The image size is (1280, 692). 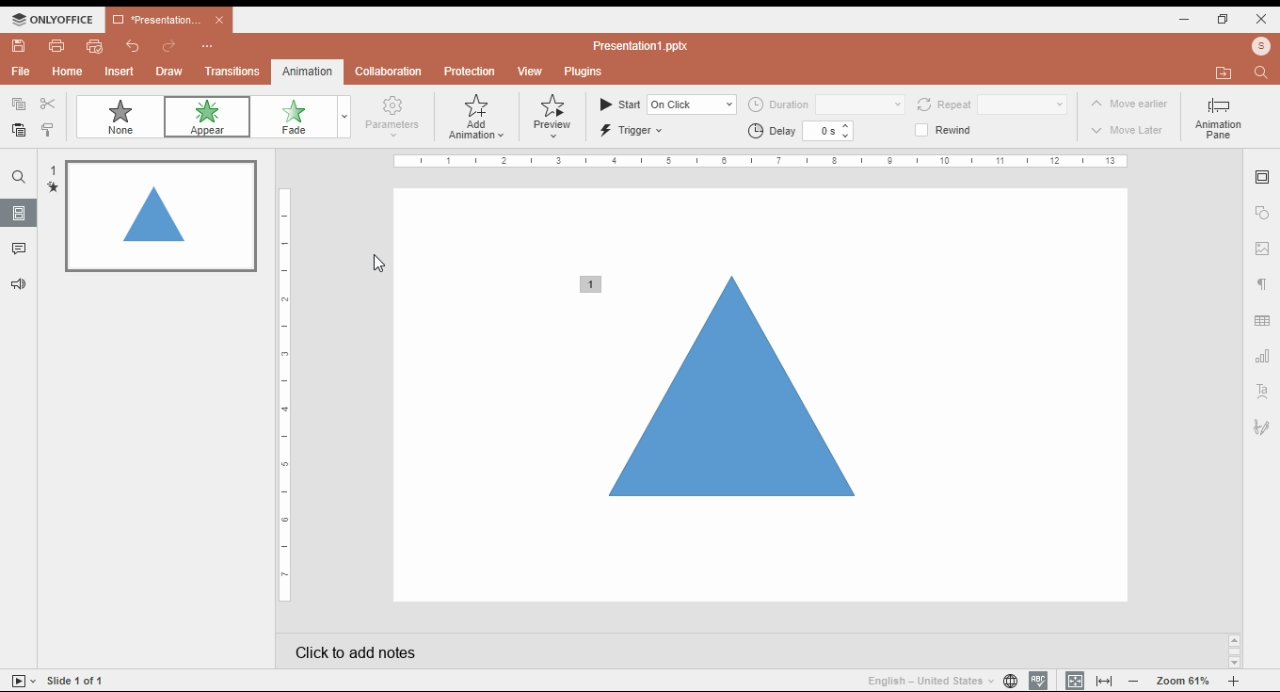 I want to click on spell check, so click(x=1038, y=681).